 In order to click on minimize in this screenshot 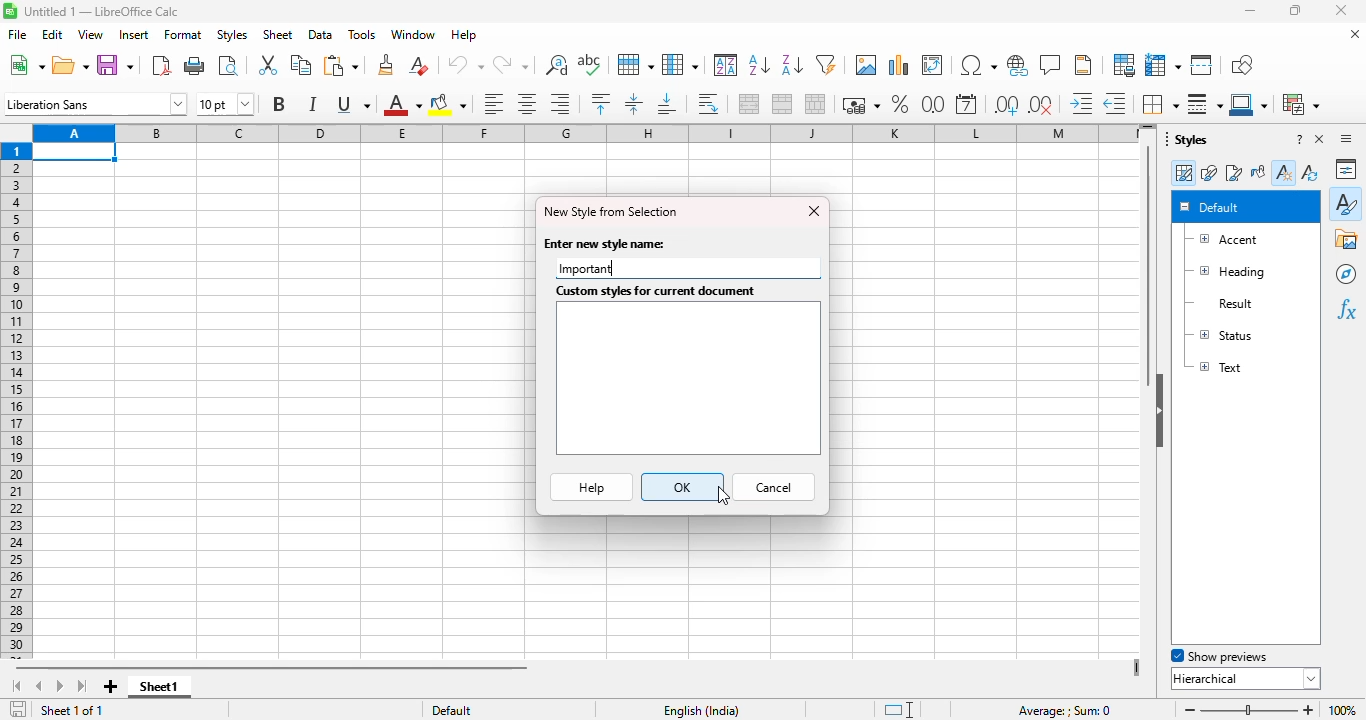, I will do `click(1250, 10)`.